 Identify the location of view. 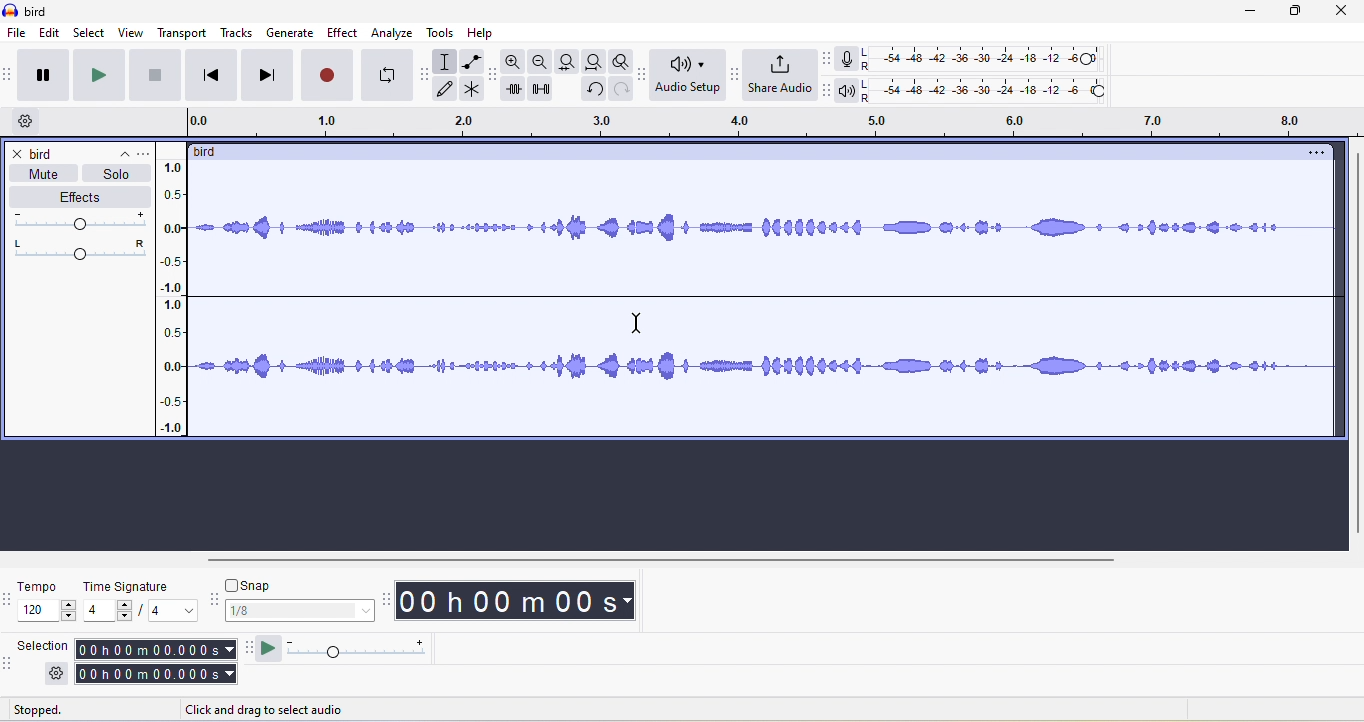
(131, 33).